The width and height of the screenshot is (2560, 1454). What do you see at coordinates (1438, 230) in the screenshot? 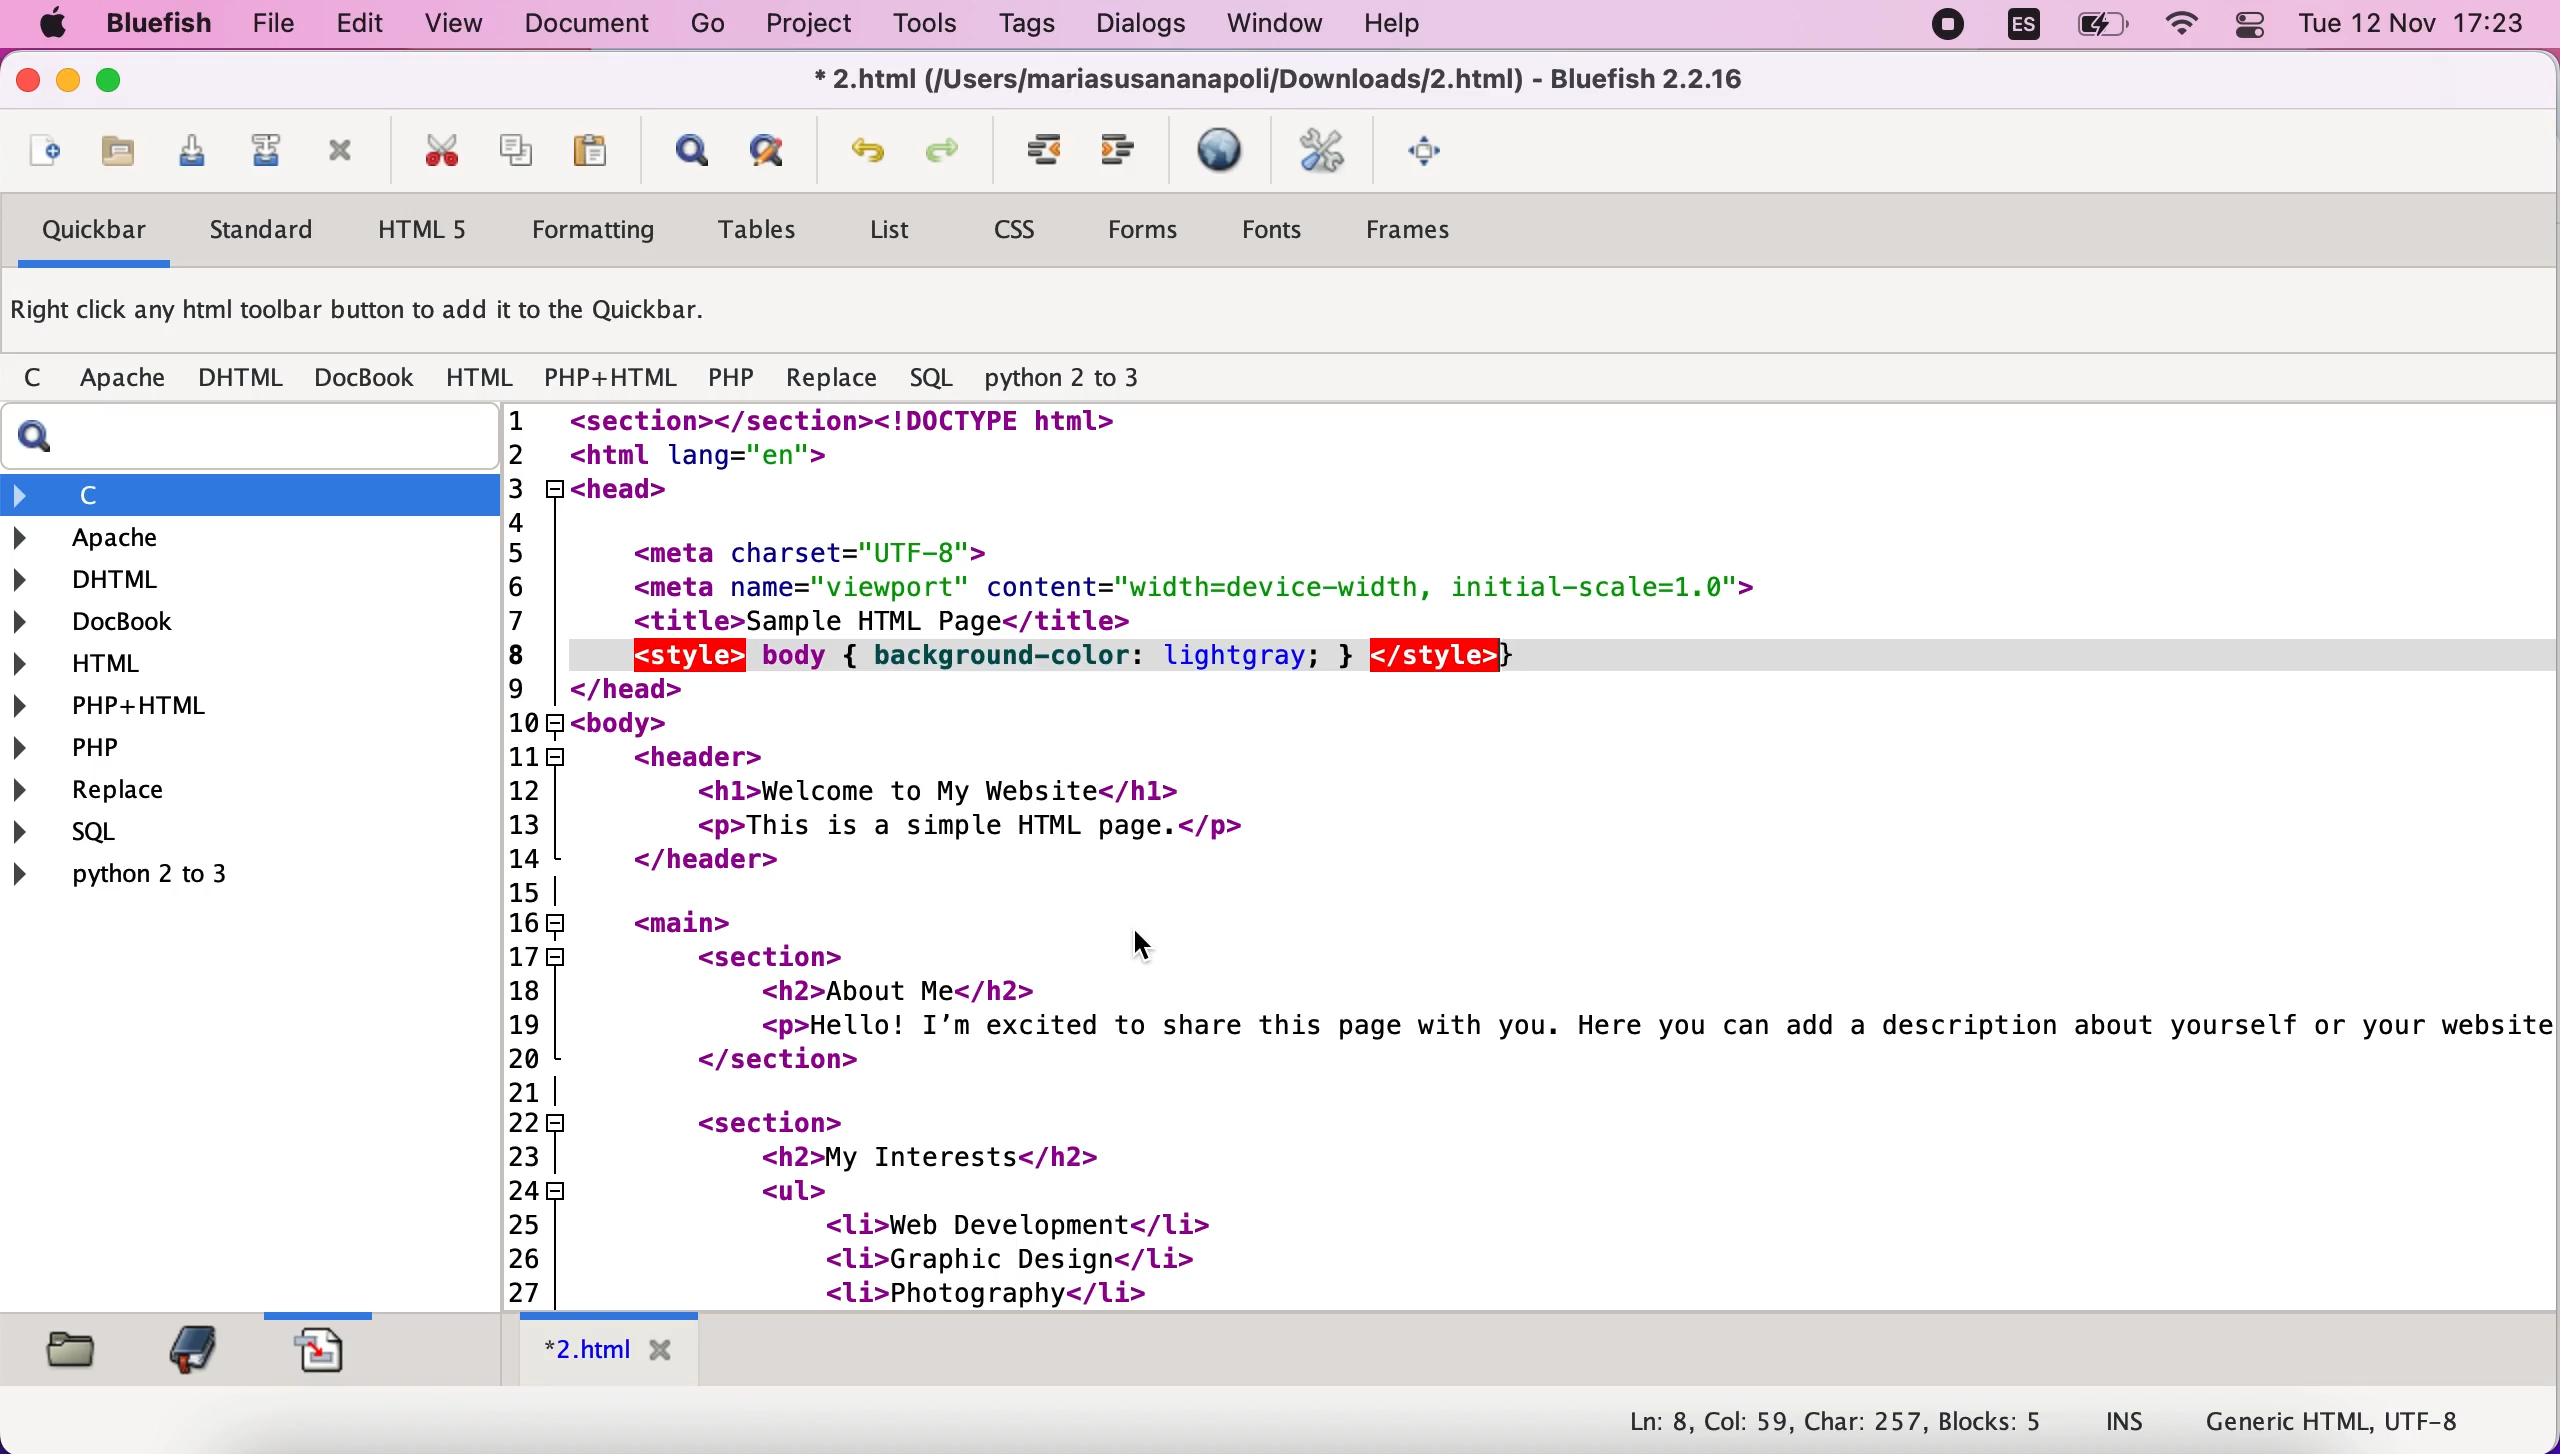
I see `frames` at bounding box center [1438, 230].